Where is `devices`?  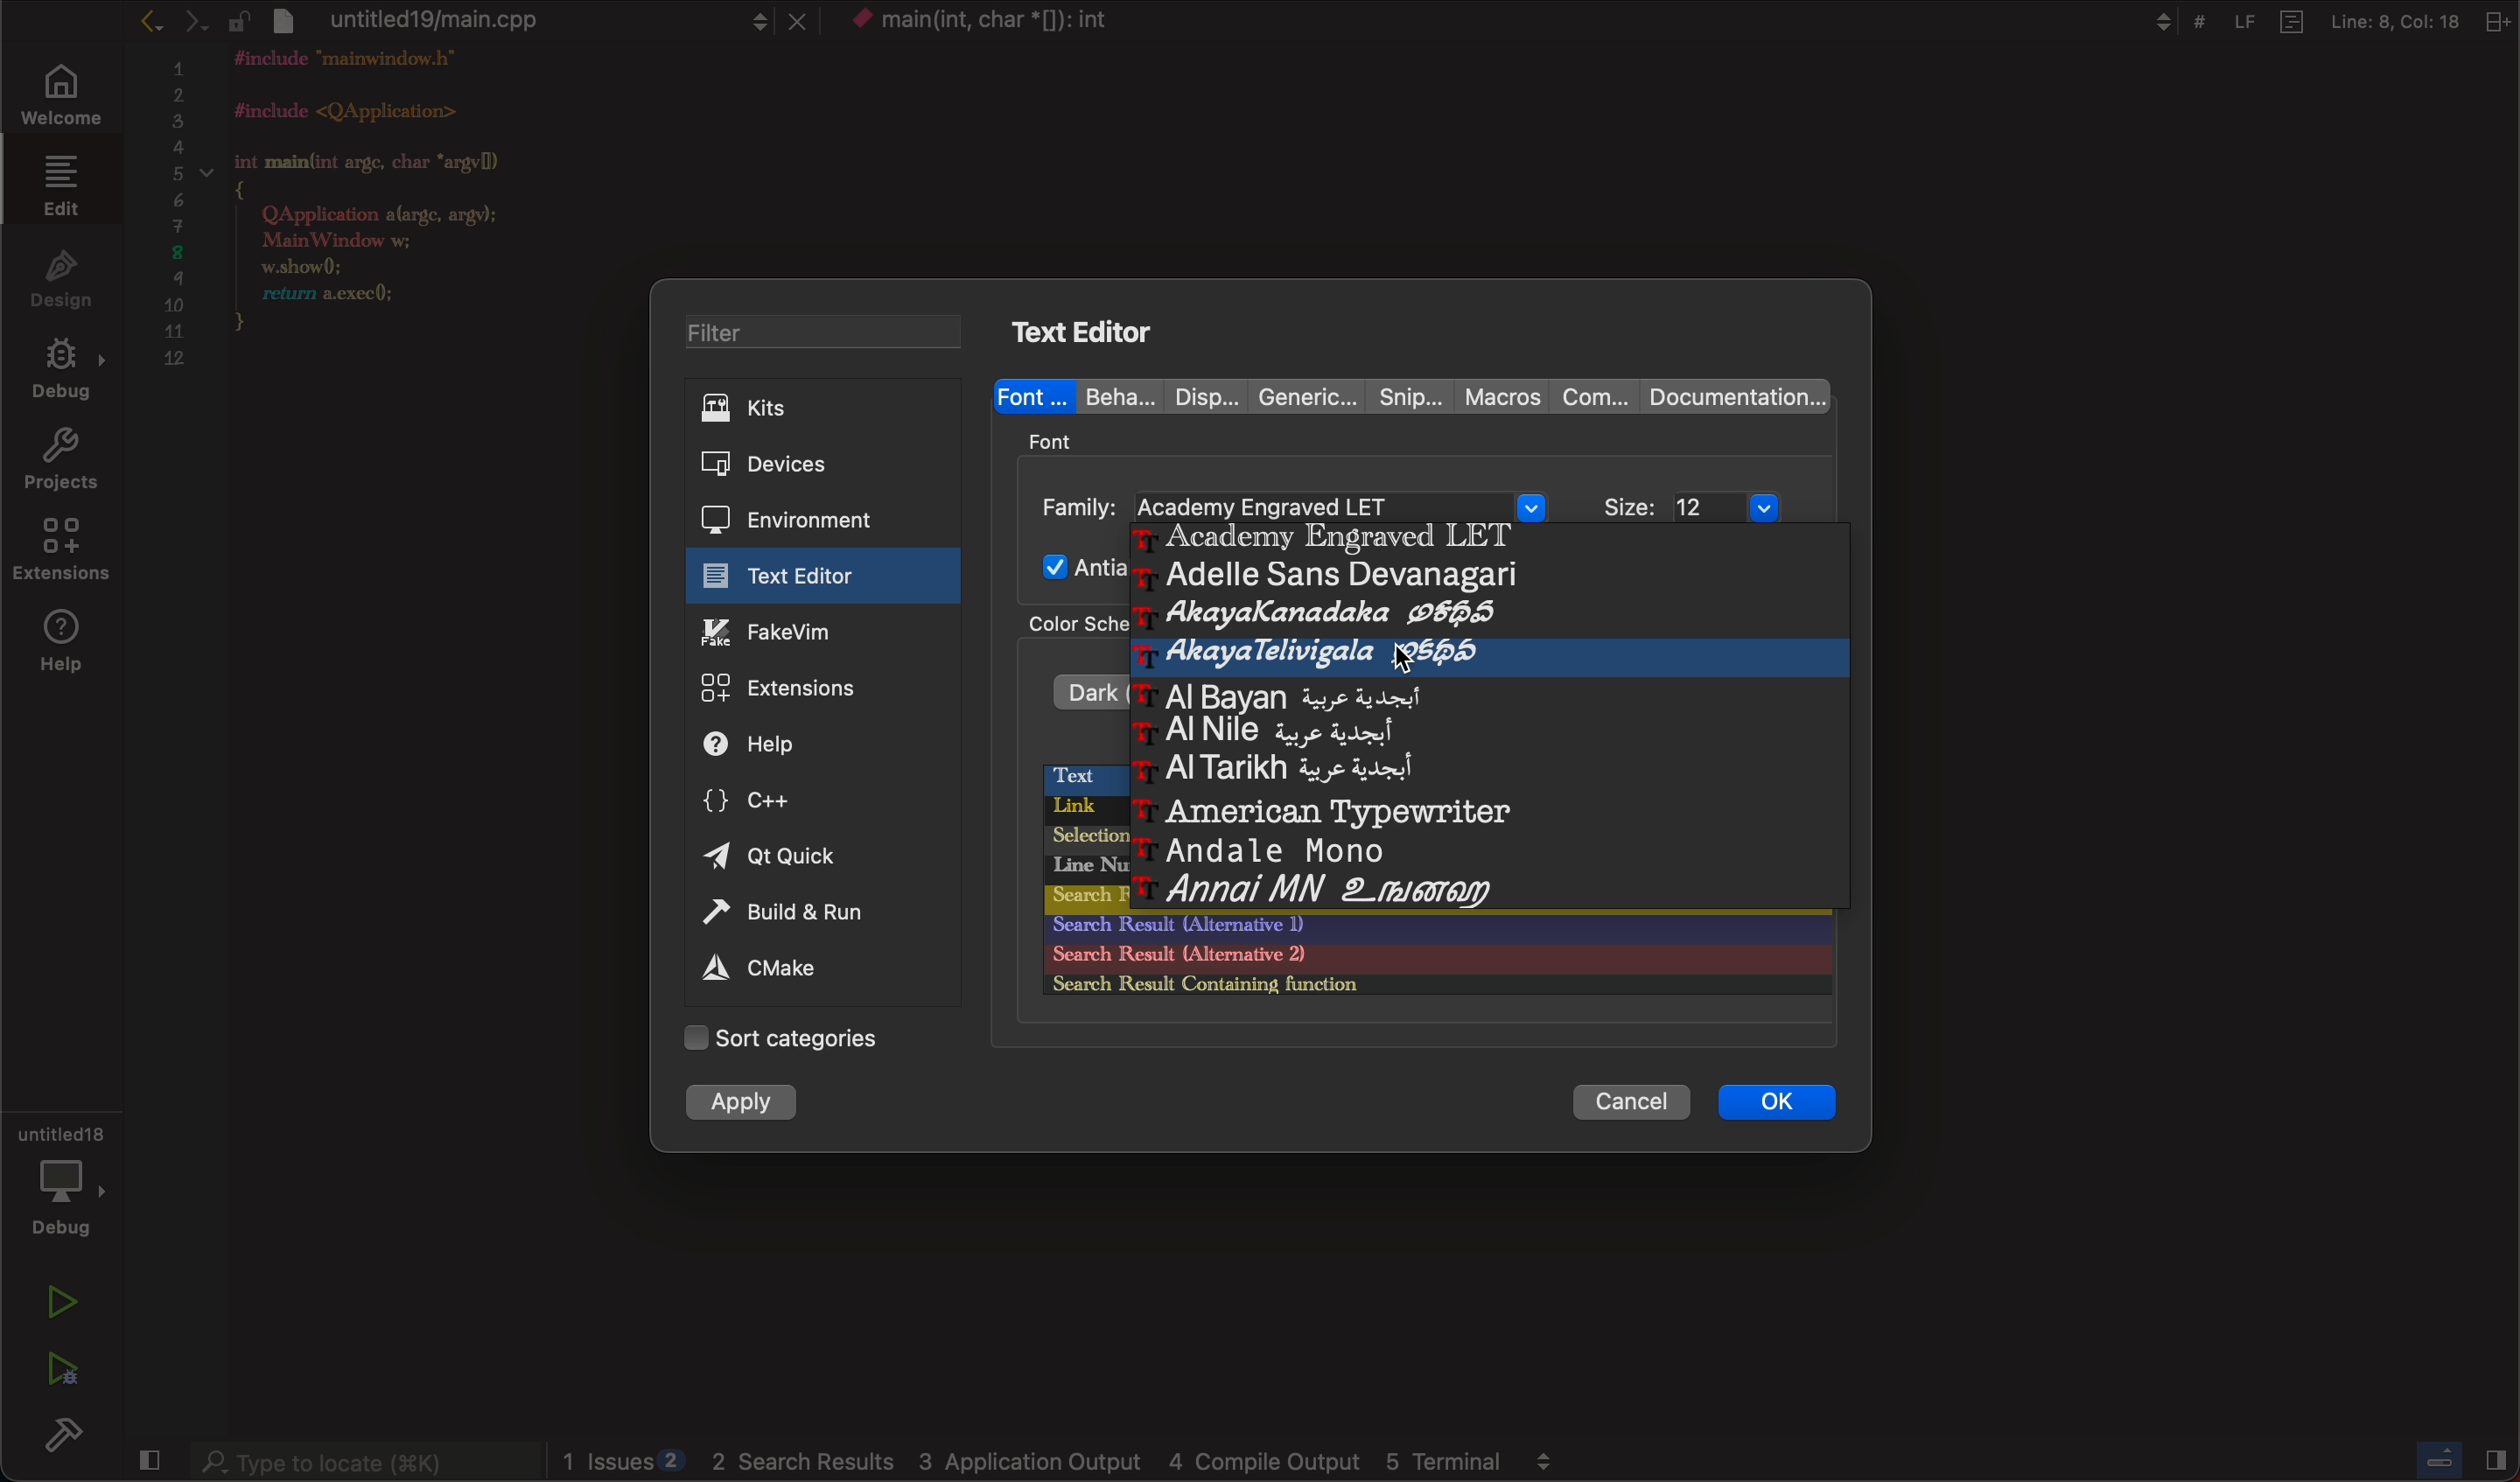
devices is located at coordinates (807, 465).